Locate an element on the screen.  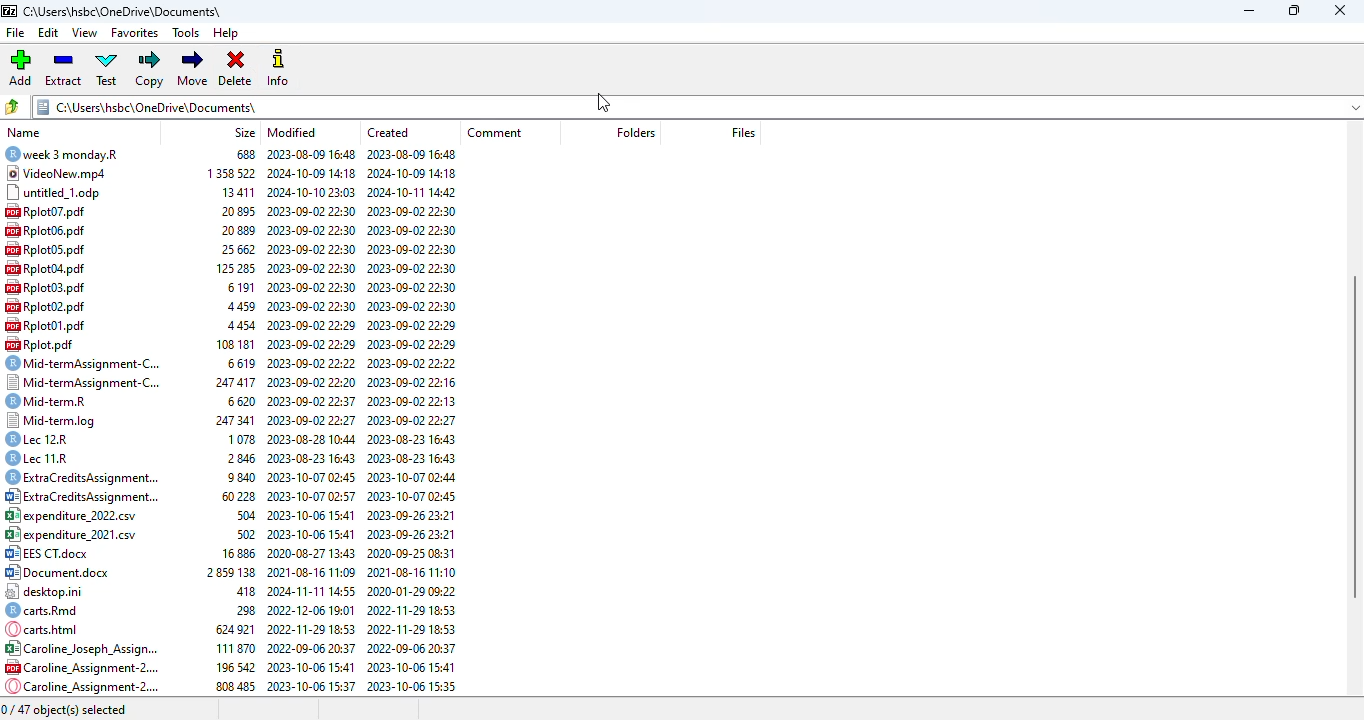
 Mid-term.R is located at coordinates (54, 401).